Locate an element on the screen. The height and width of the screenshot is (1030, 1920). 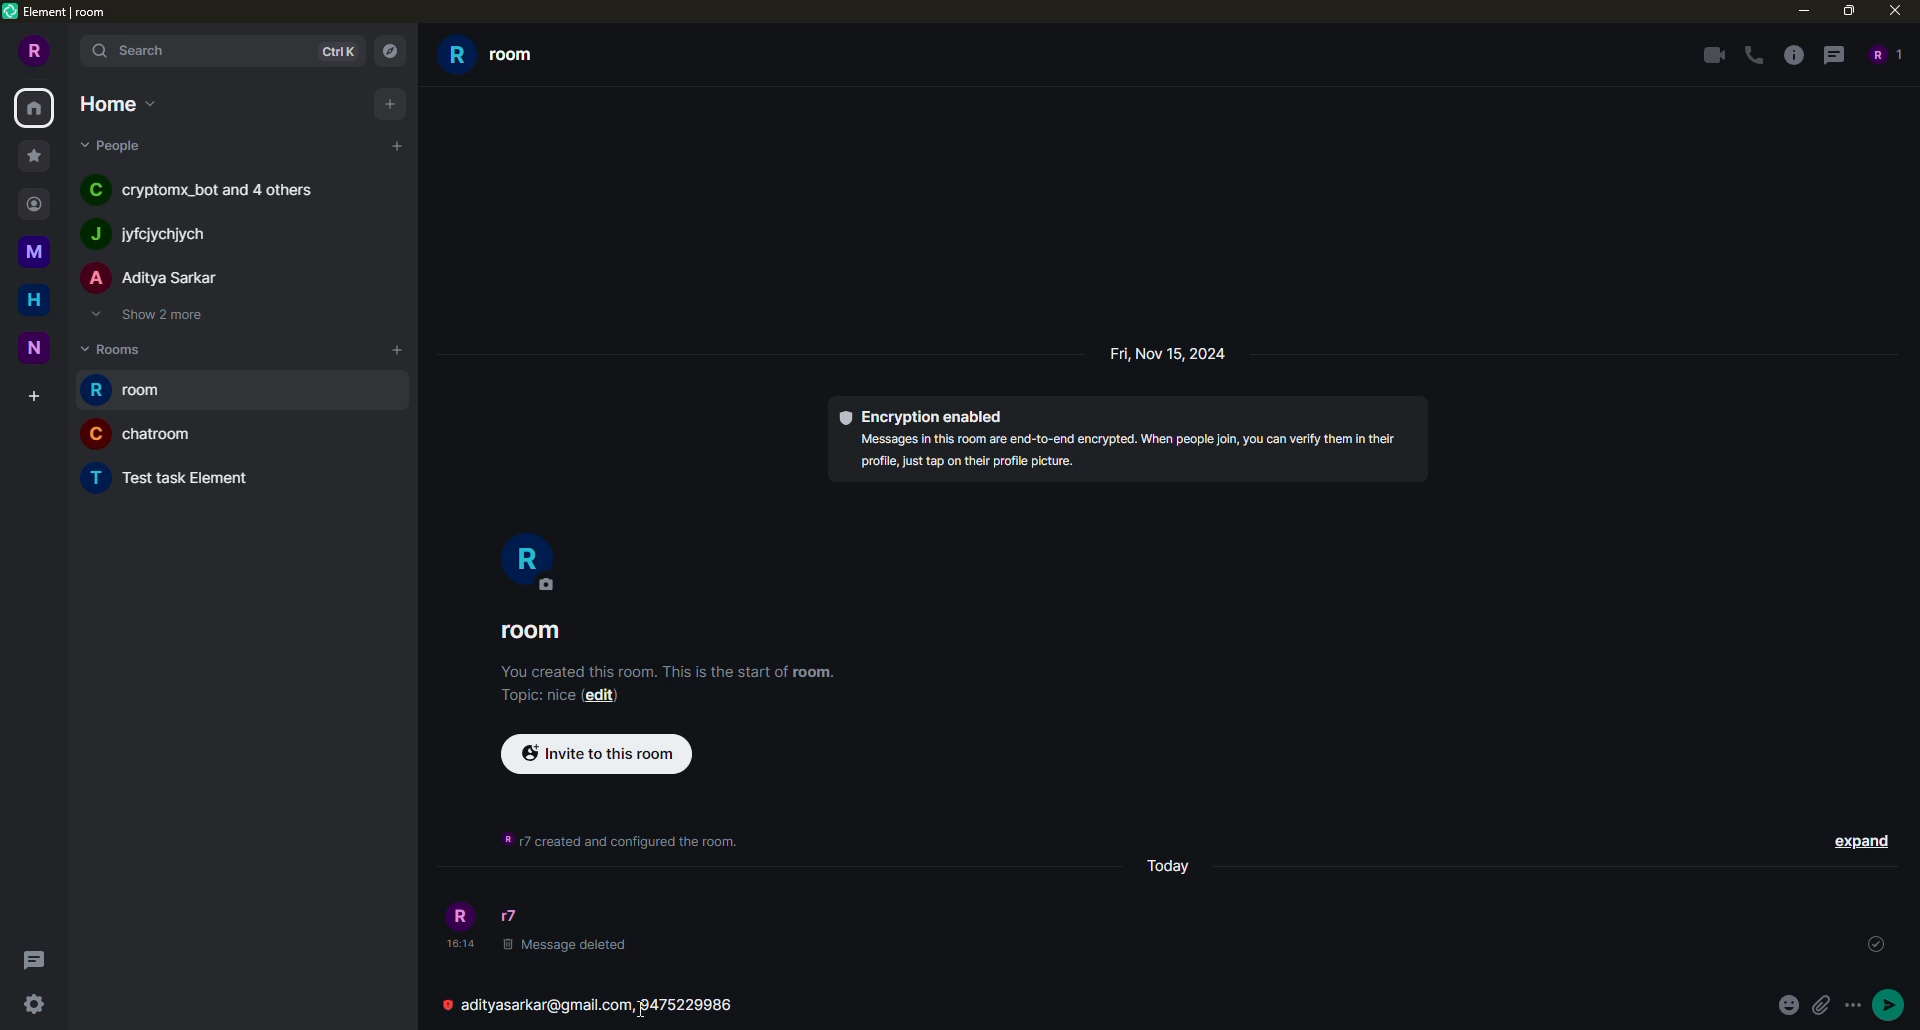
quick settings is located at coordinates (34, 1002).